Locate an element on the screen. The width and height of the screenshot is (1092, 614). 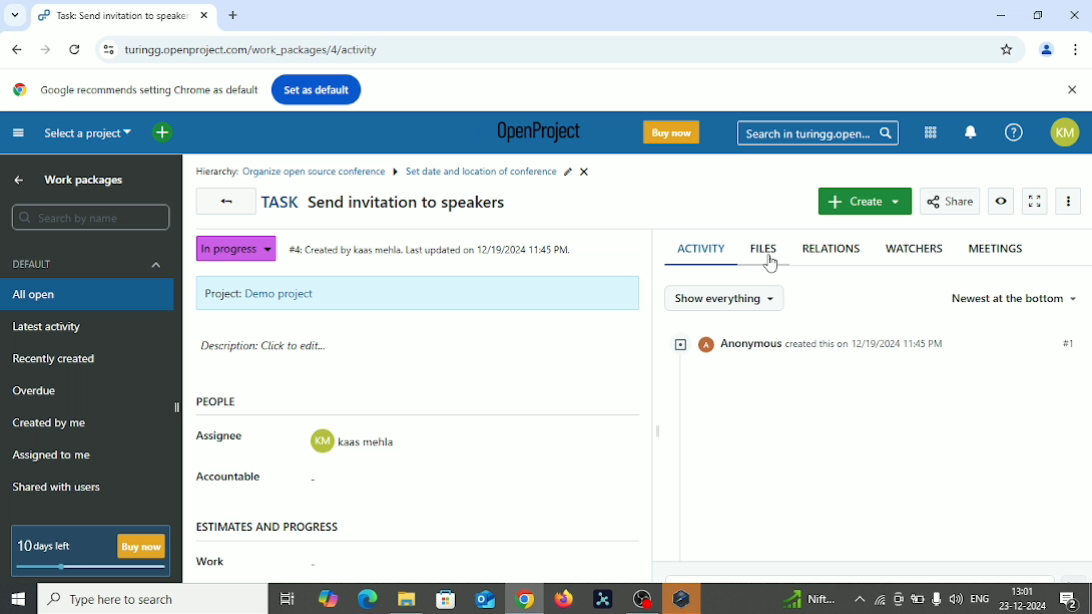
9 Anonymous creates ts on 12/19/2024 11:45 PM is located at coordinates (808, 345).